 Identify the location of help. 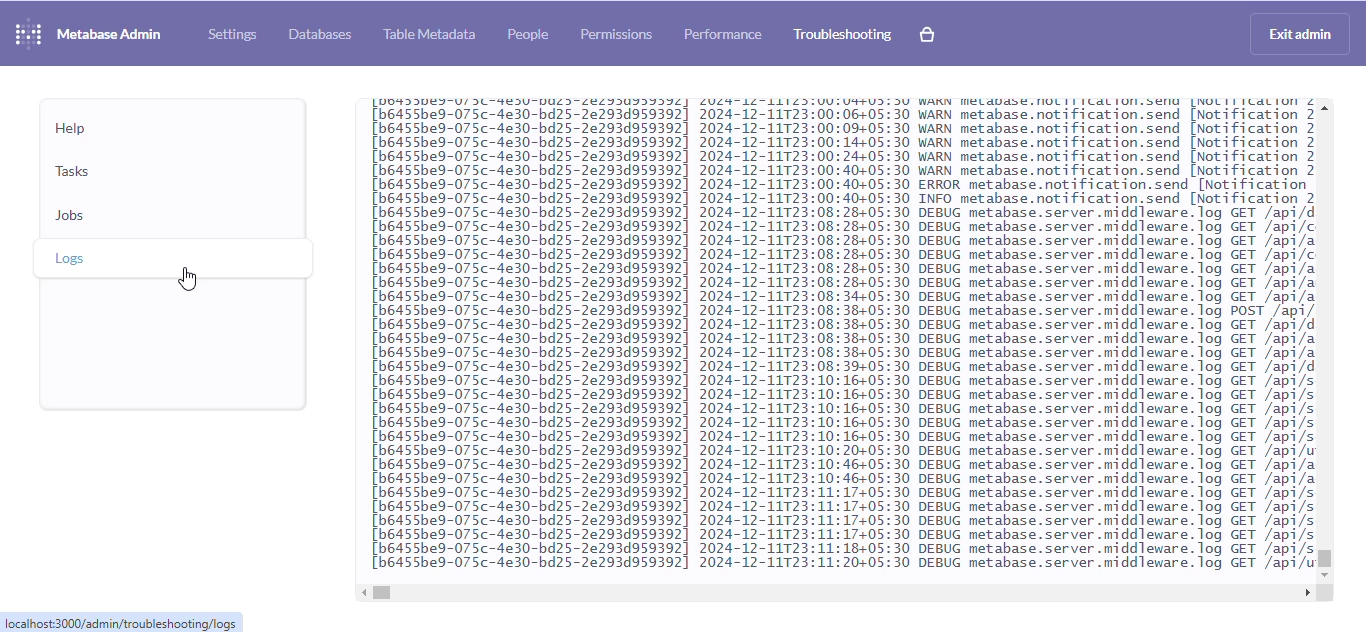
(71, 129).